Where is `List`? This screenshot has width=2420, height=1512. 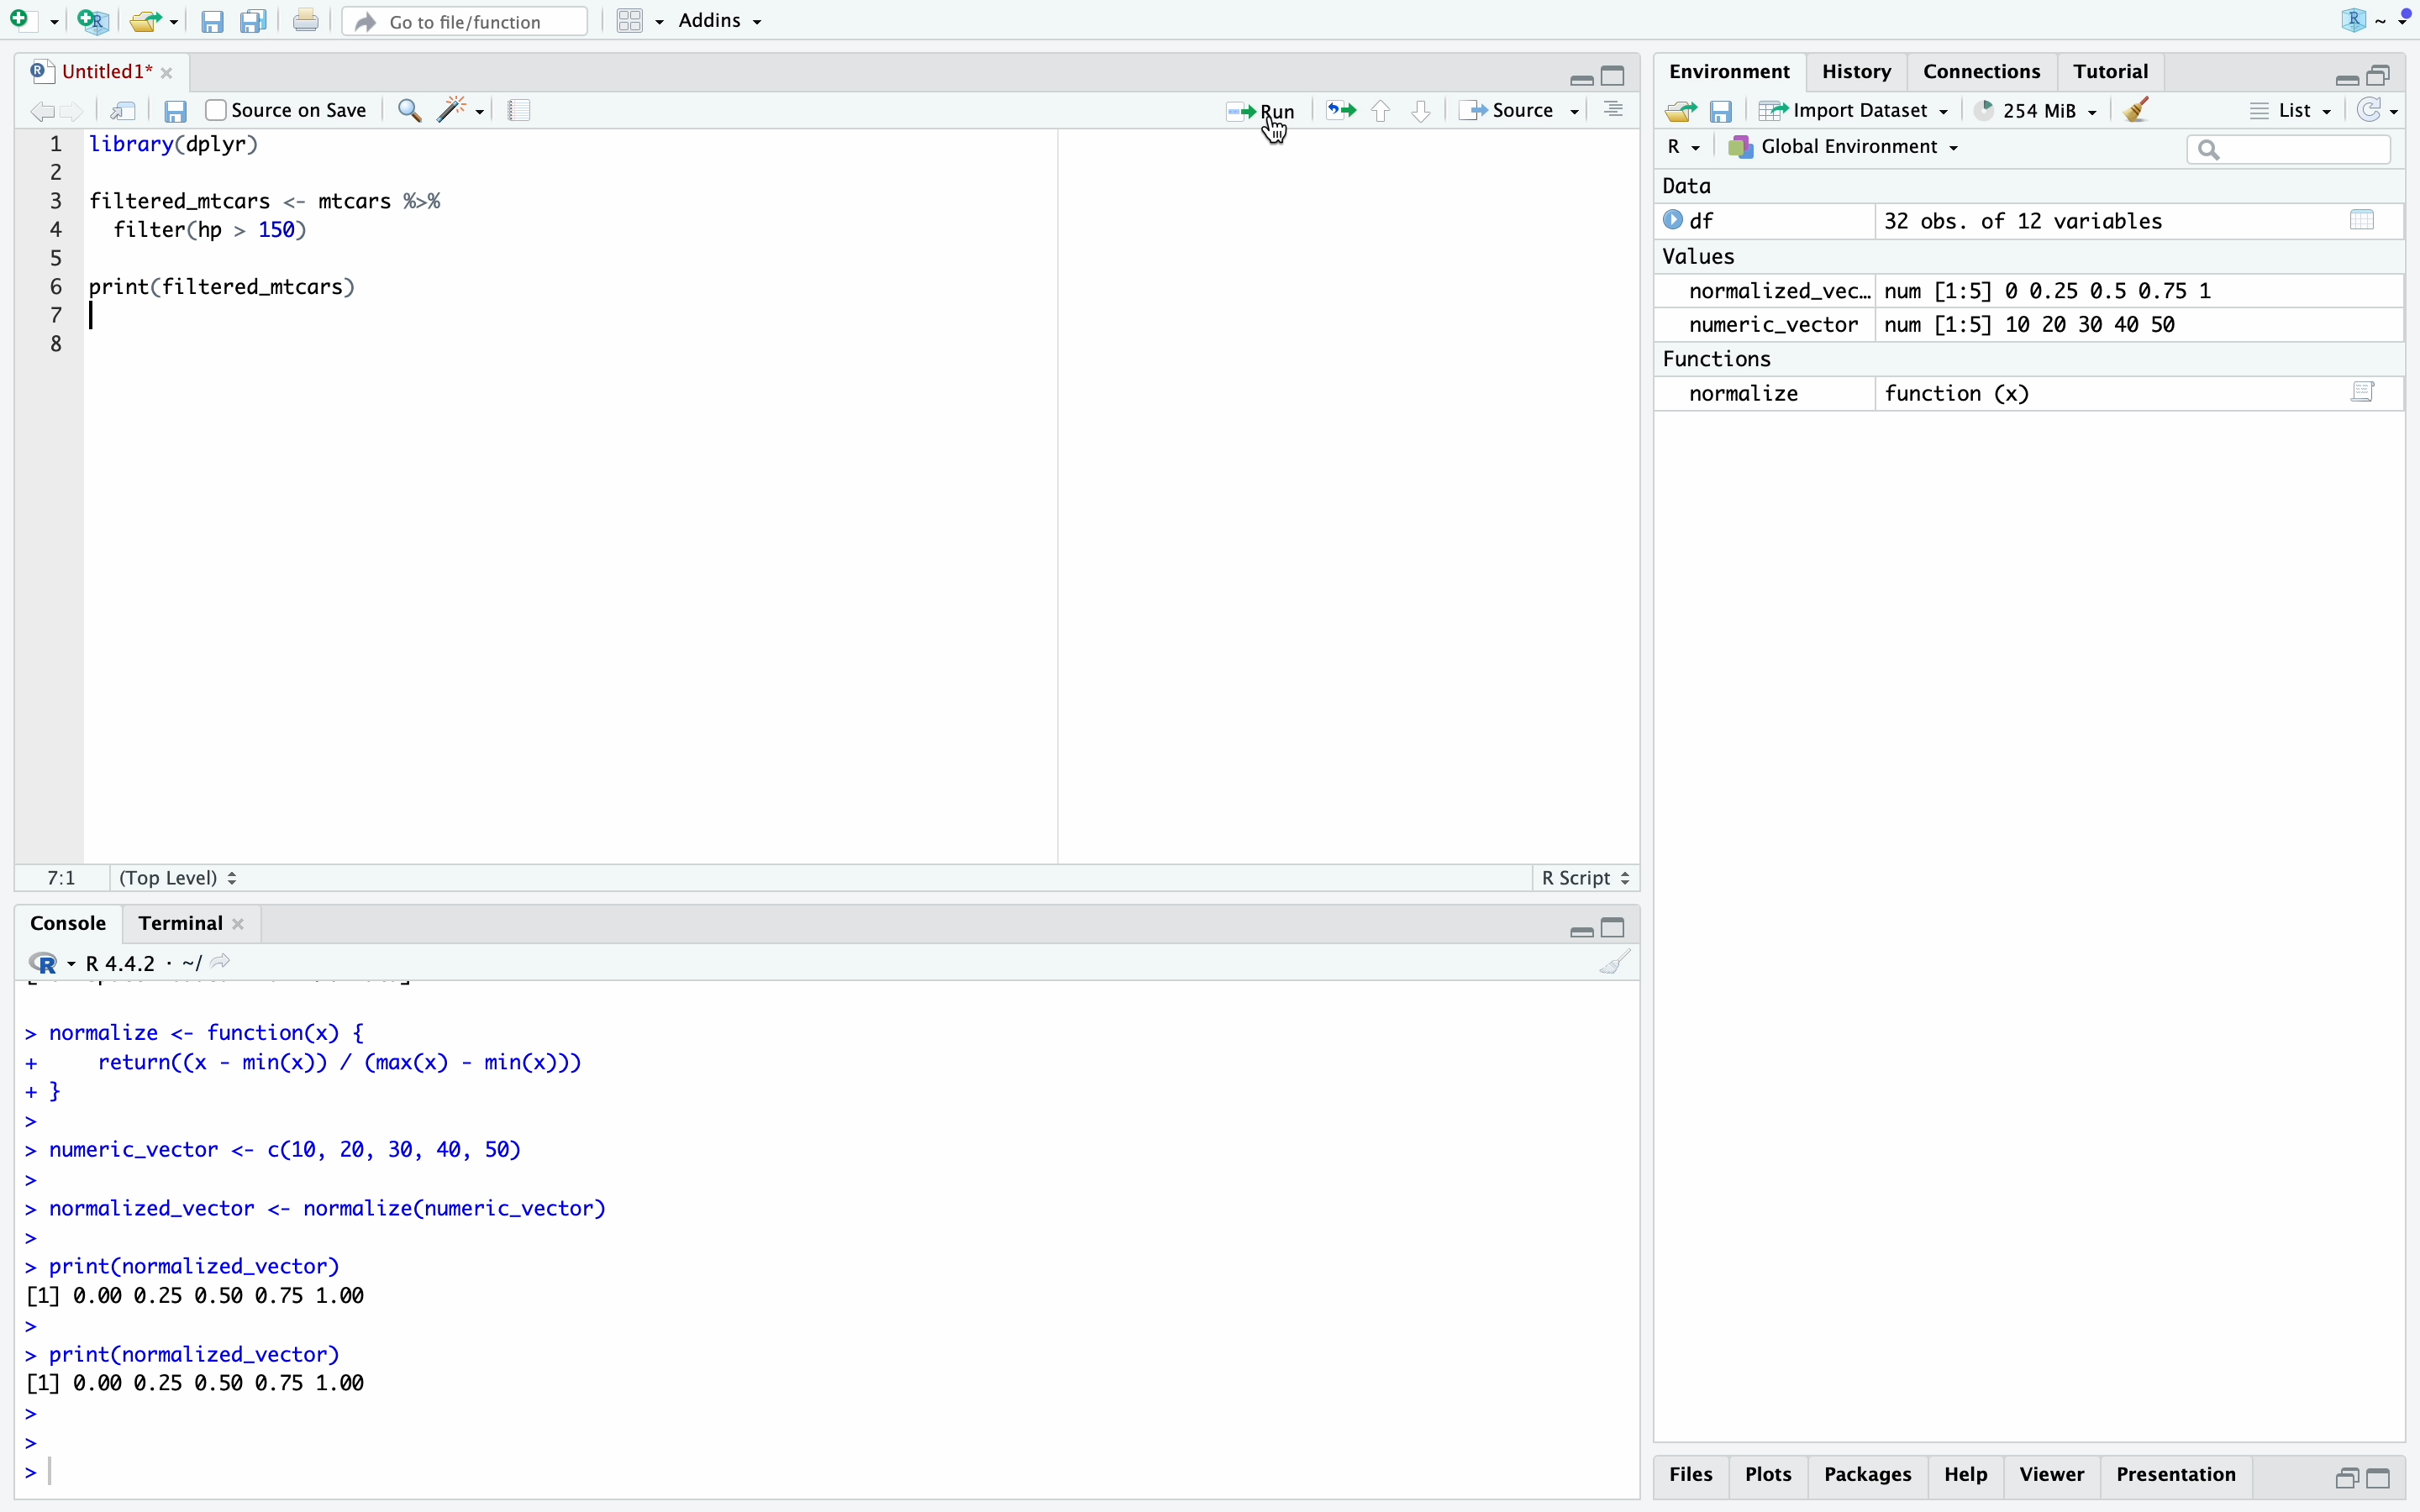
List is located at coordinates (2289, 113).